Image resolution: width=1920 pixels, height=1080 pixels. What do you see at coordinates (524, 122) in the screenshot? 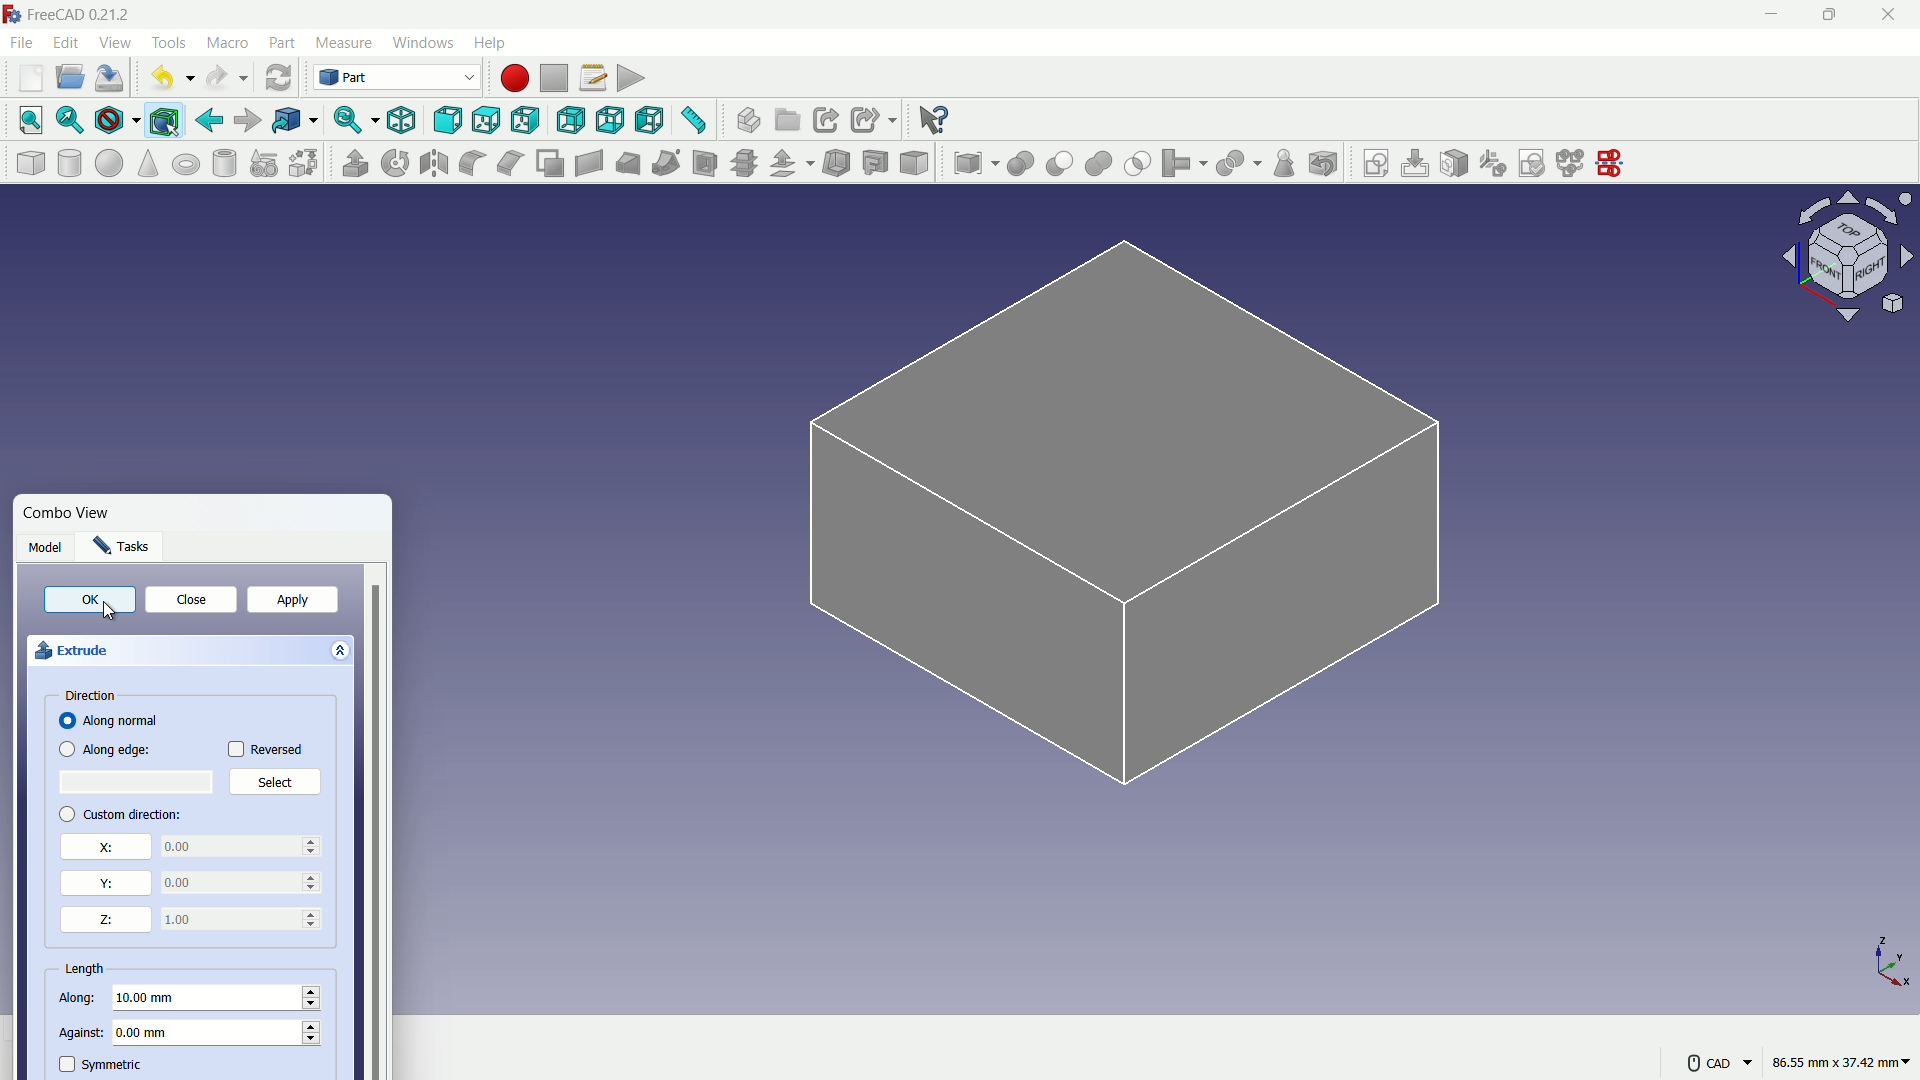
I see `right view` at bounding box center [524, 122].